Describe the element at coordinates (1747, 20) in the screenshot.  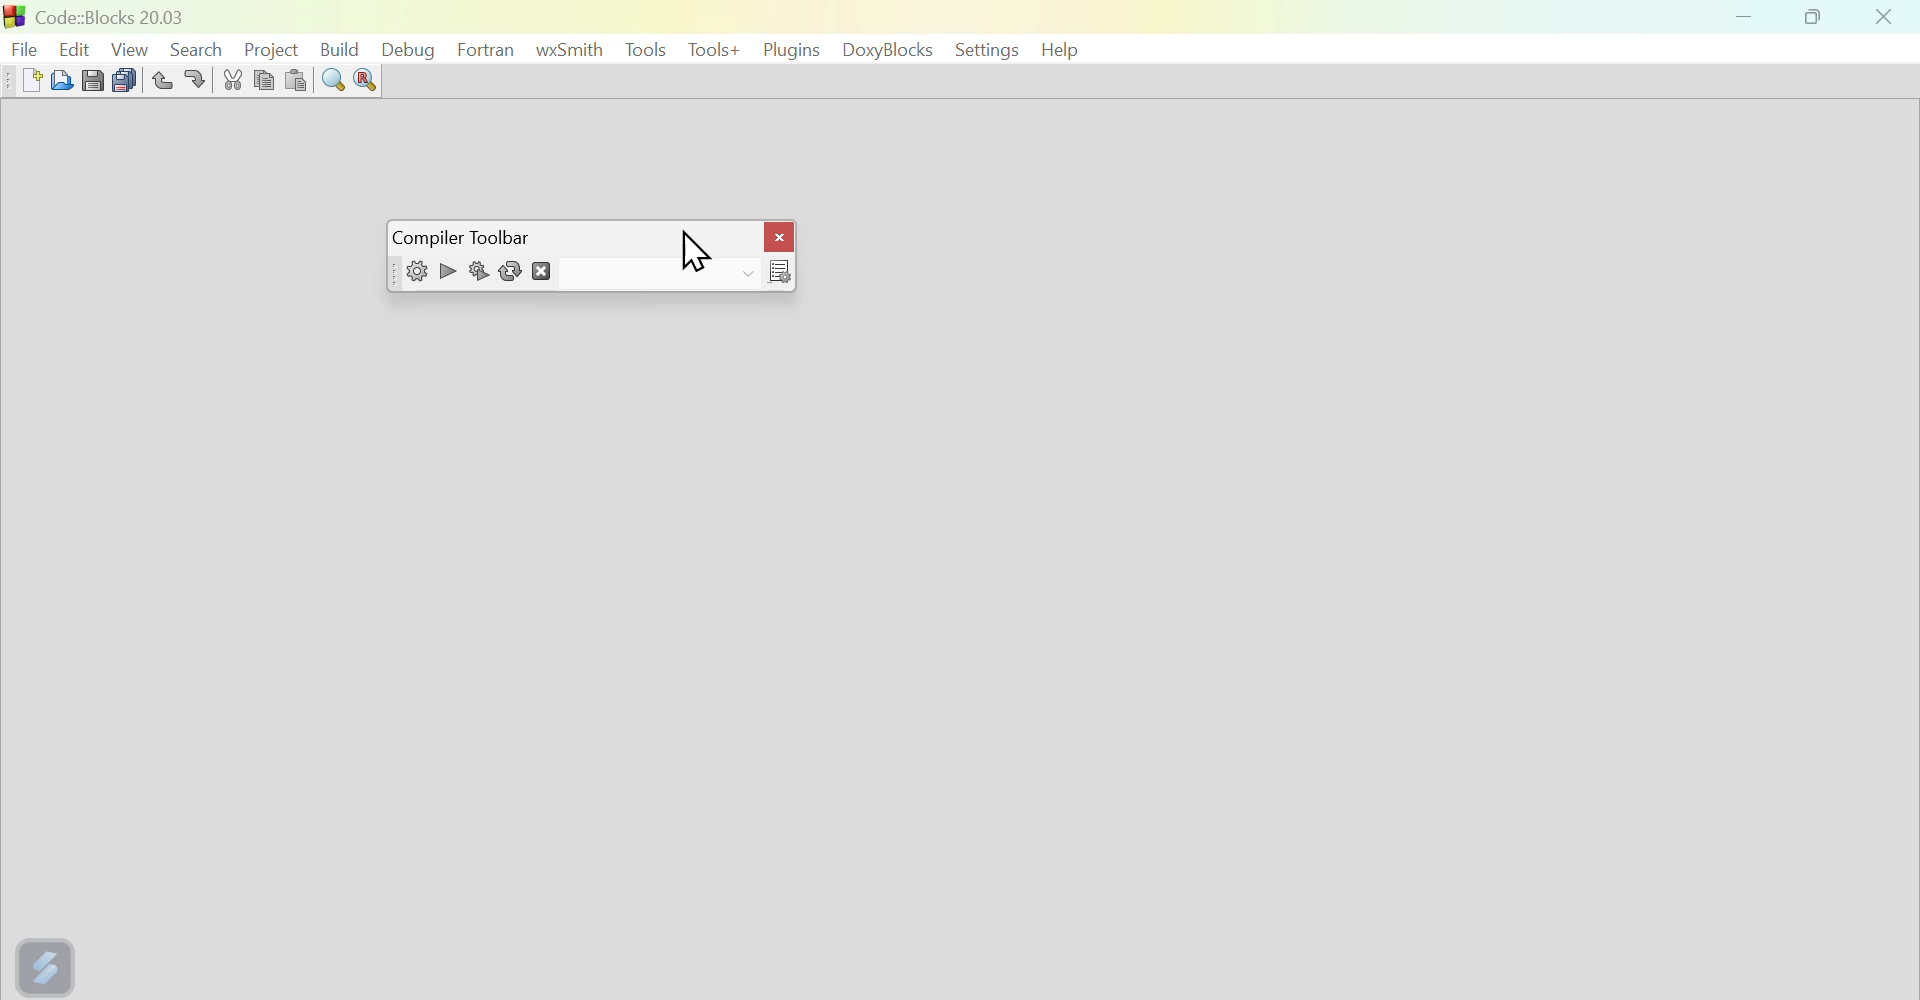
I see `minimise` at that location.